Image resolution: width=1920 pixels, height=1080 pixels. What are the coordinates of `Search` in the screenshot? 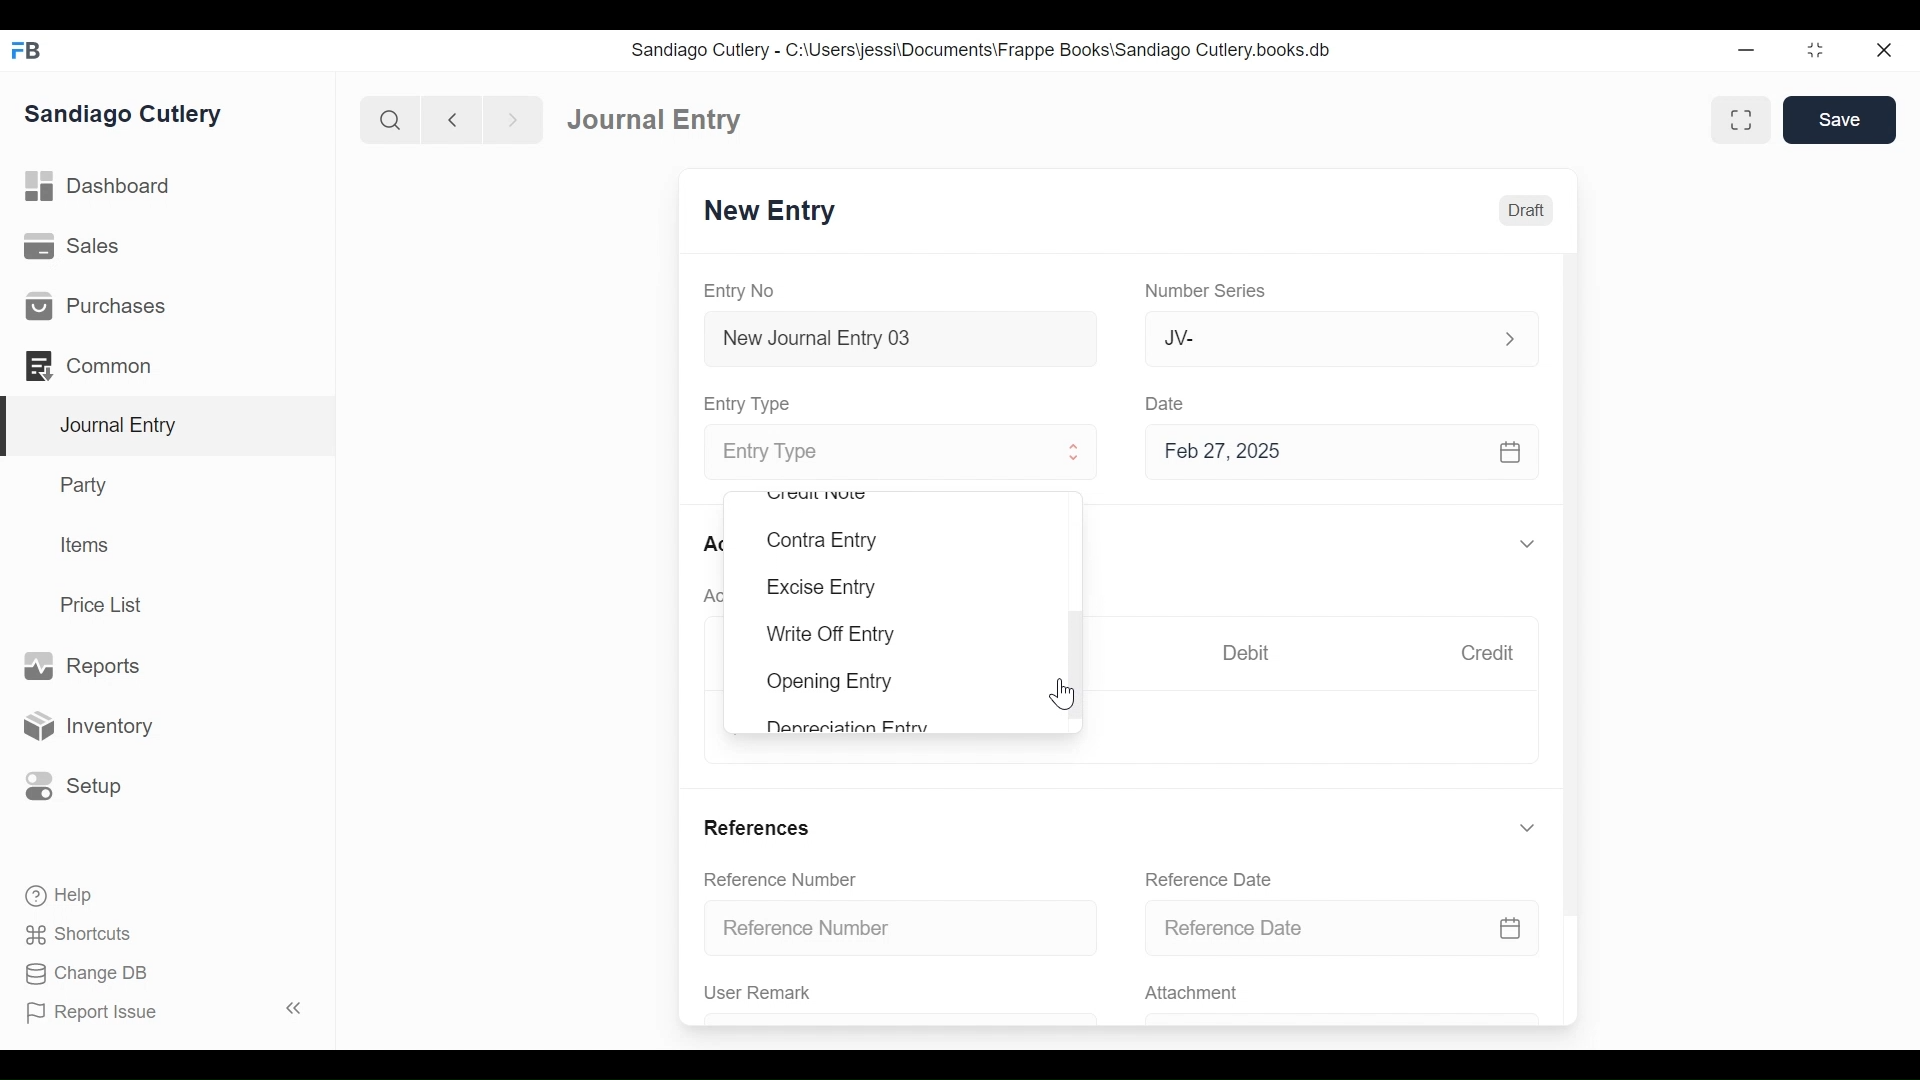 It's located at (388, 119).